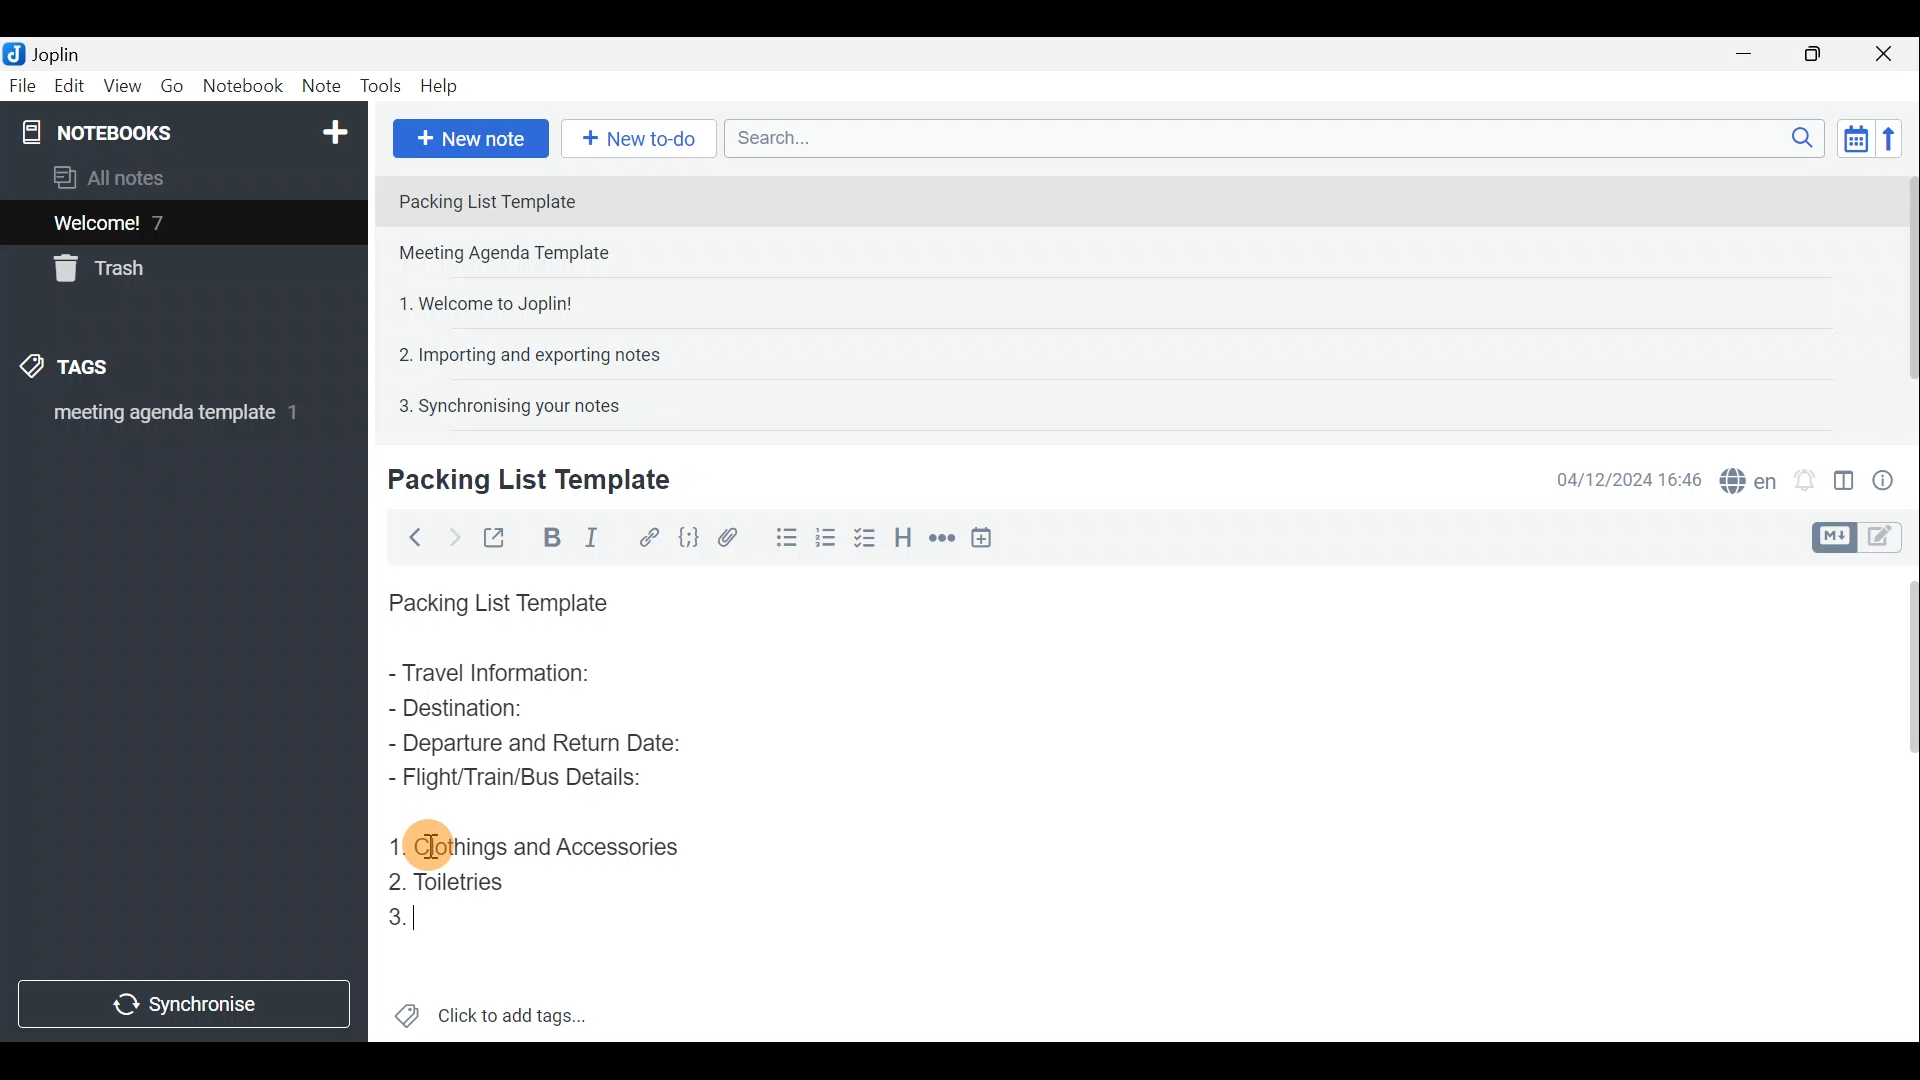 Image resolution: width=1920 pixels, height=1080 pixels. What do you see at coordinates (406, 918) in the screenshot?
I see `Cursor` at bounding box center [406, 918].